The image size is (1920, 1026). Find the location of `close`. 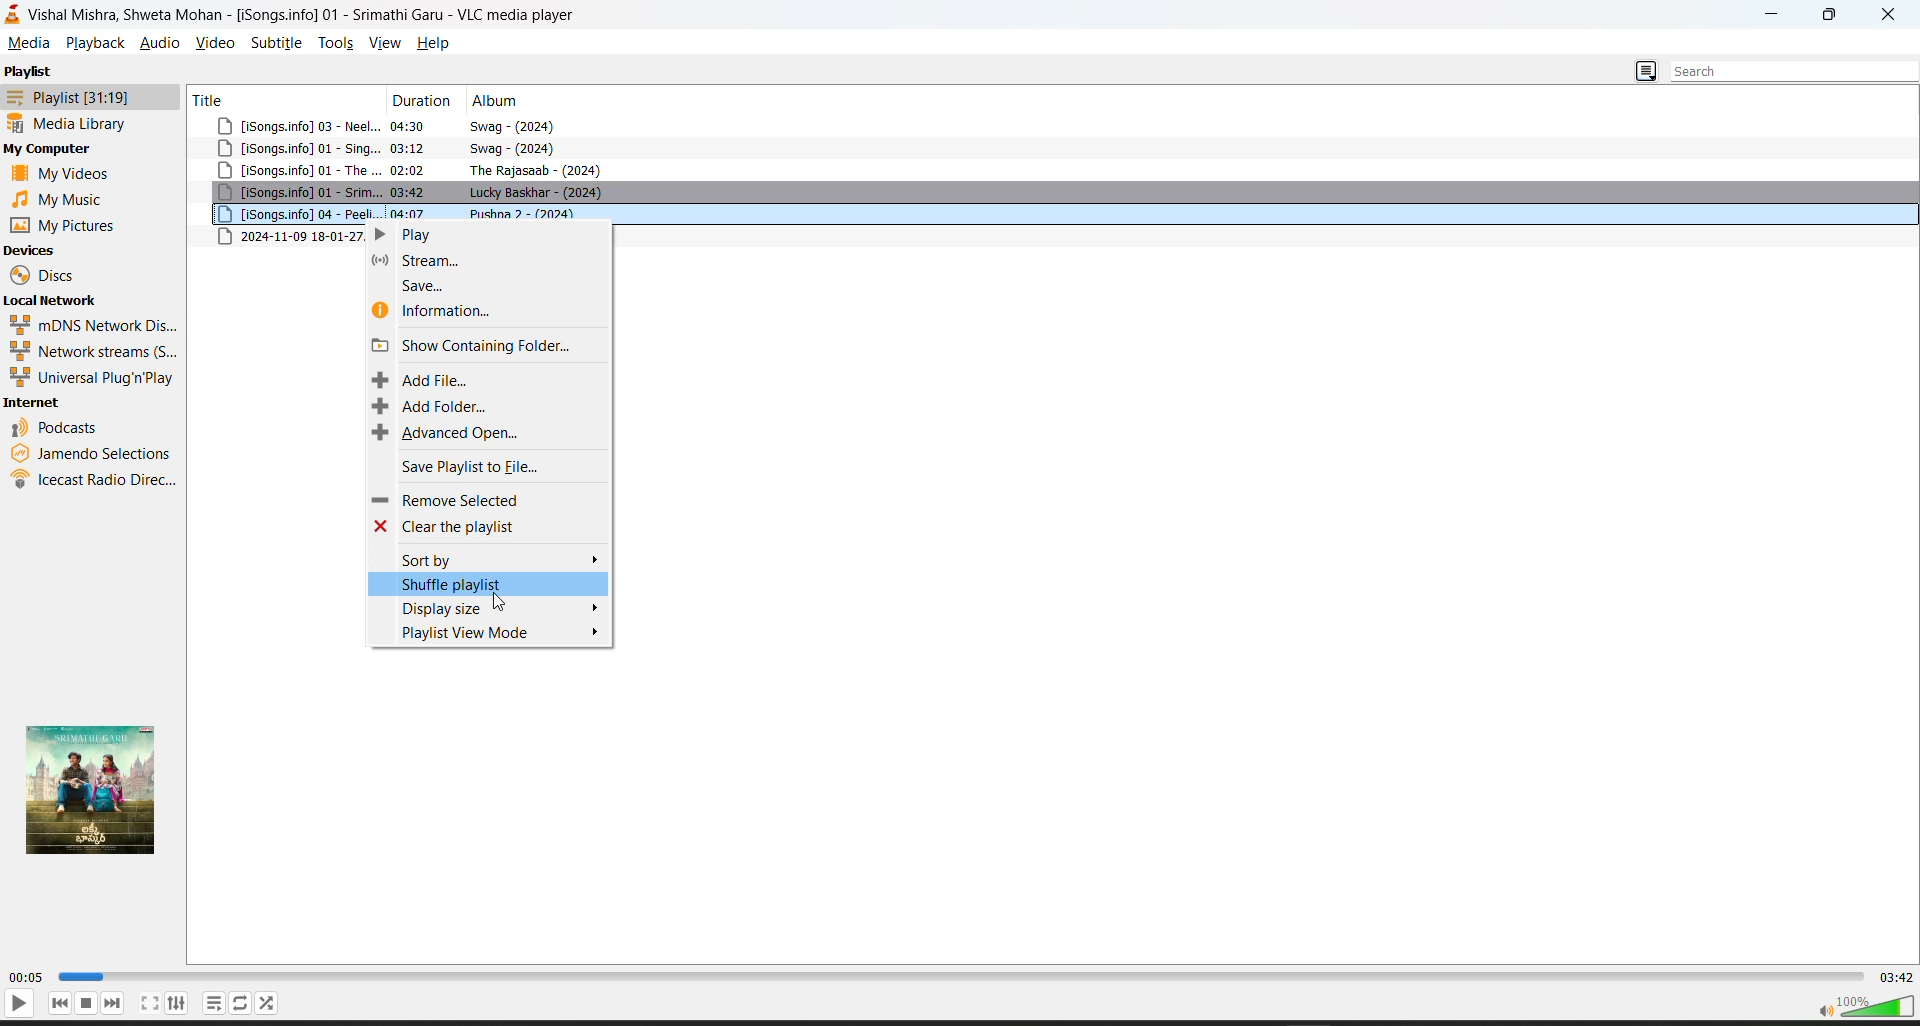

close is located at coordinates (1888, 13).